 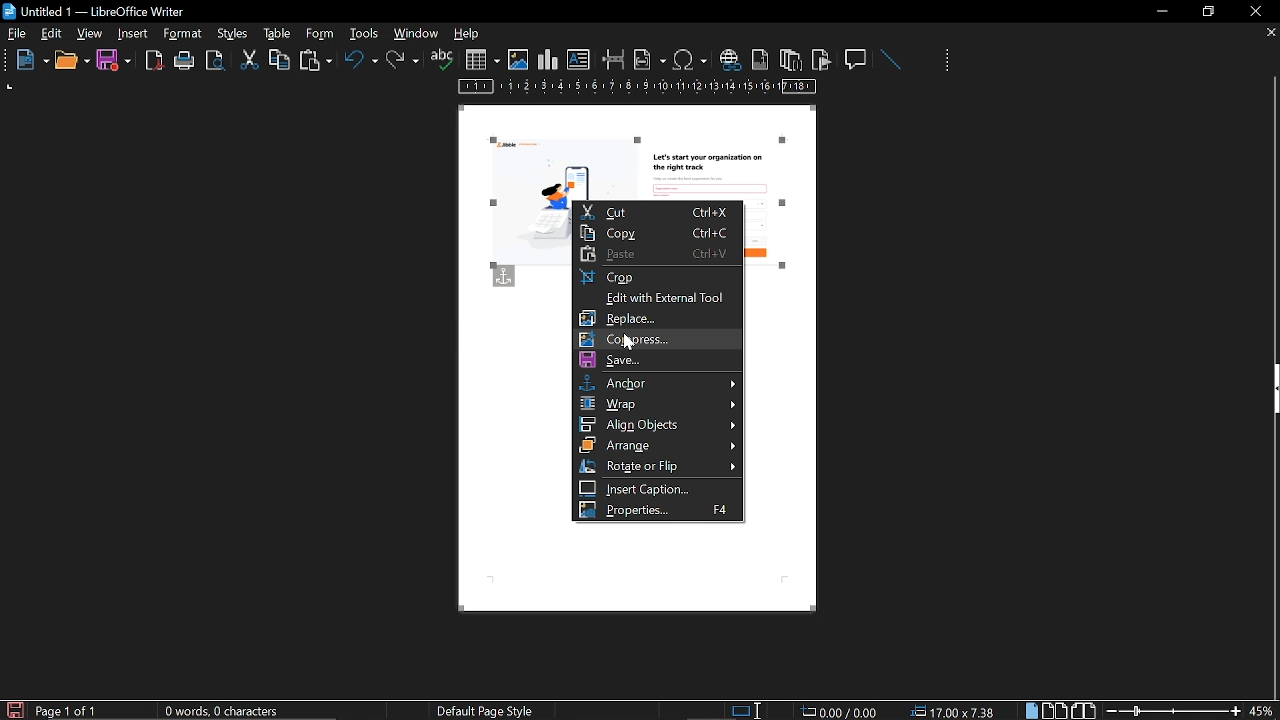 I want to click on Save, so click(x=658, y=361).